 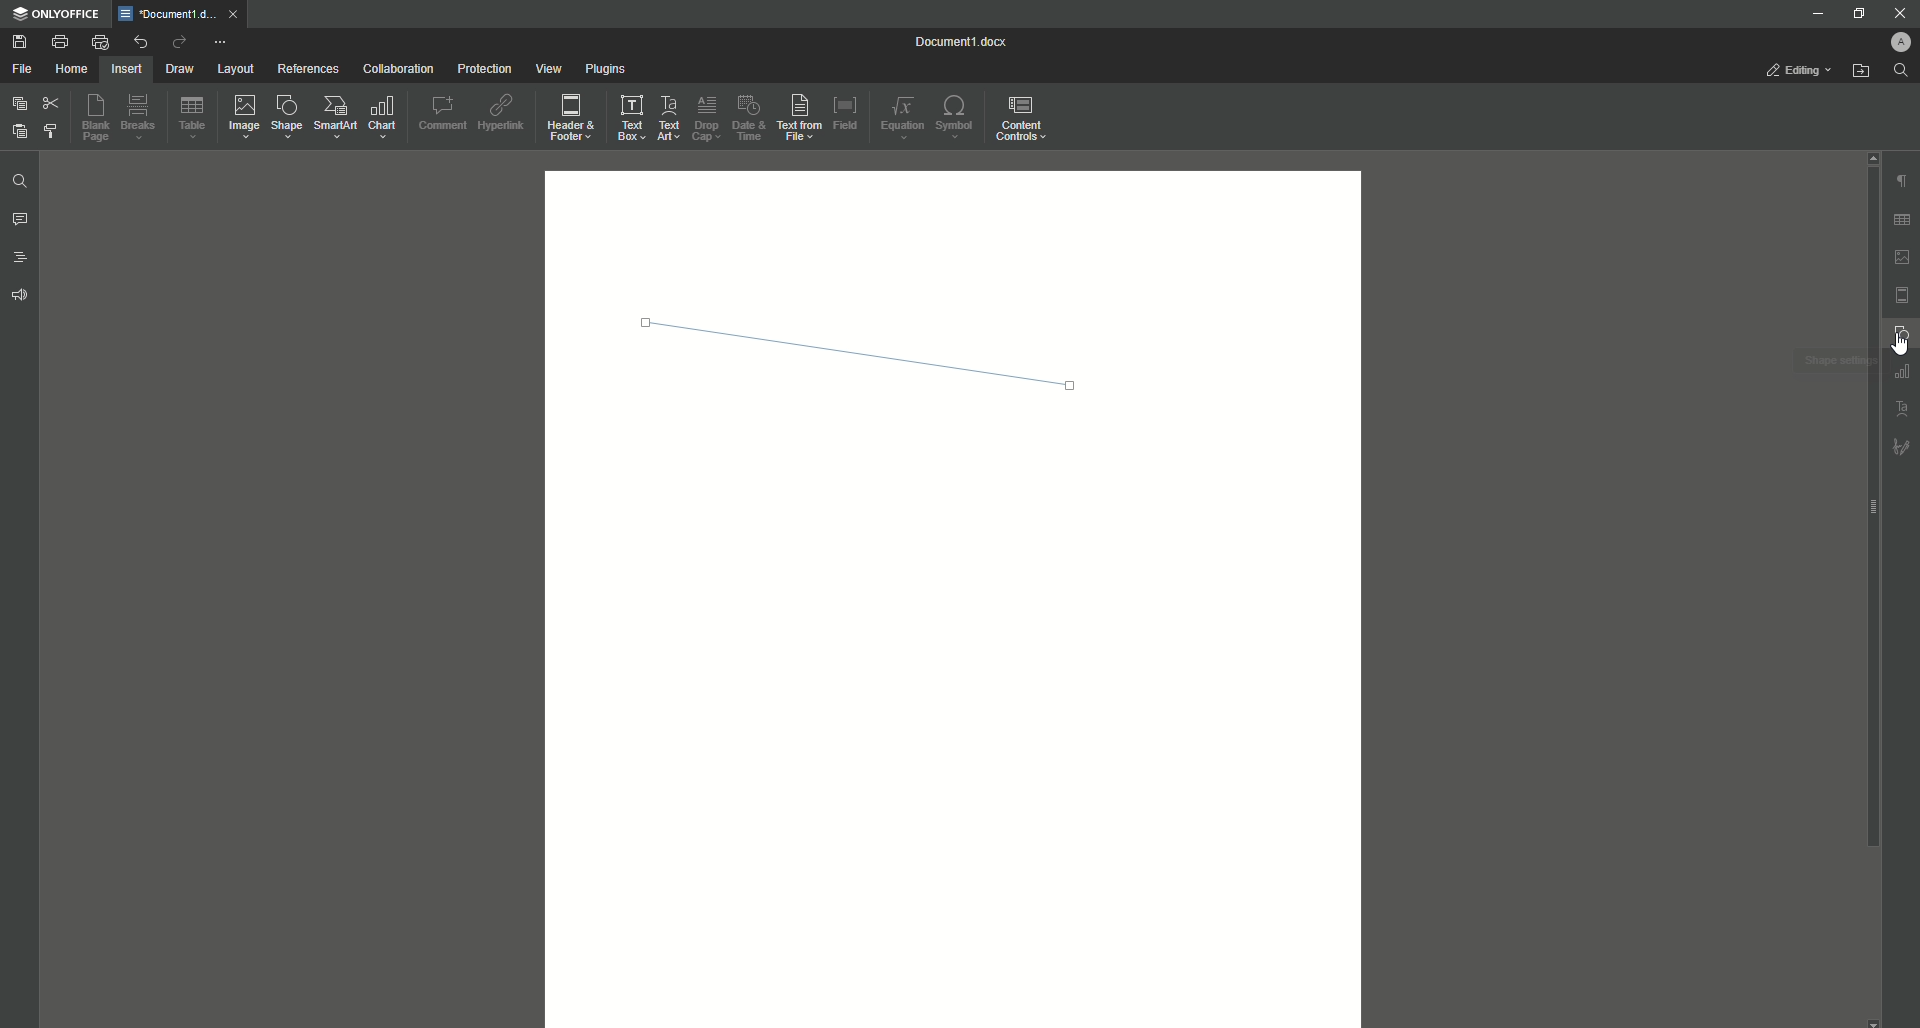 What do you see at coordinates (442, 112) in the screenshot?
I see `Comment` at bounding box center [442, 112].